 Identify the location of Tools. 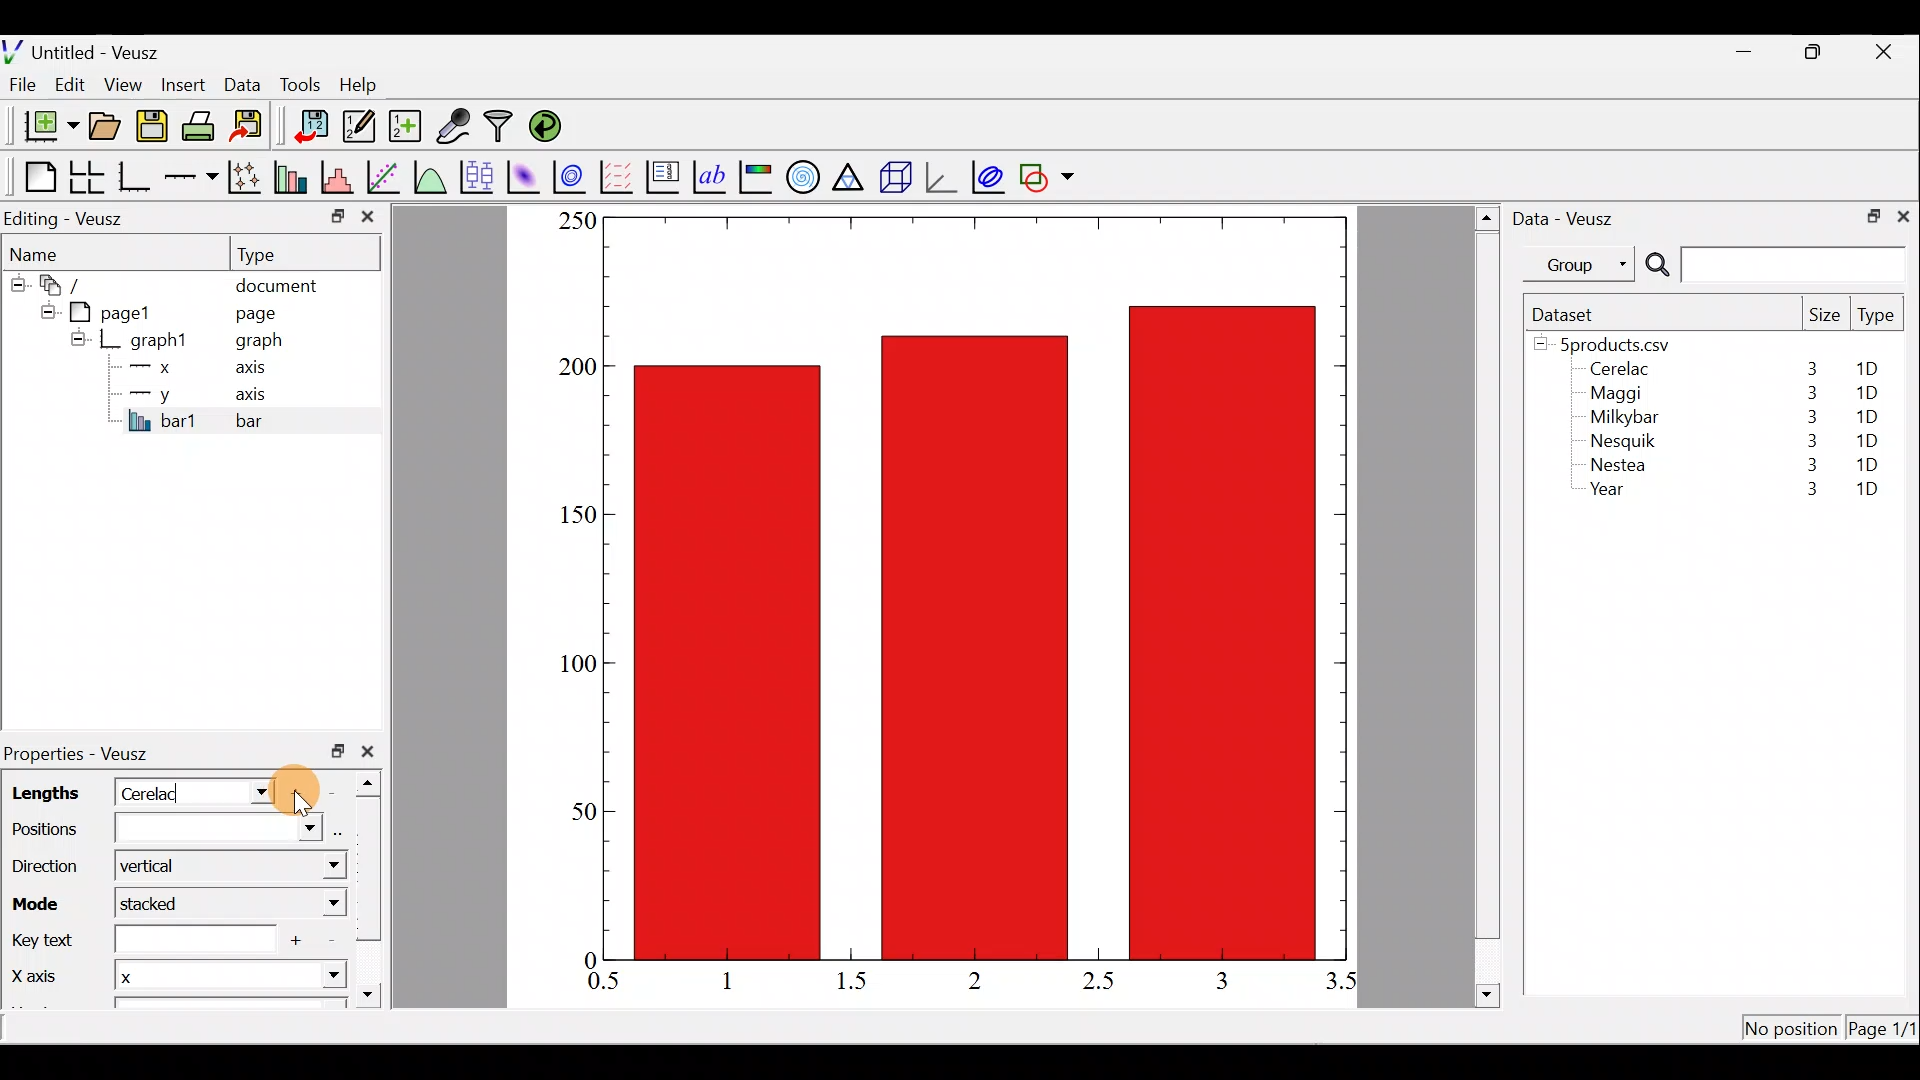
(299, 83).